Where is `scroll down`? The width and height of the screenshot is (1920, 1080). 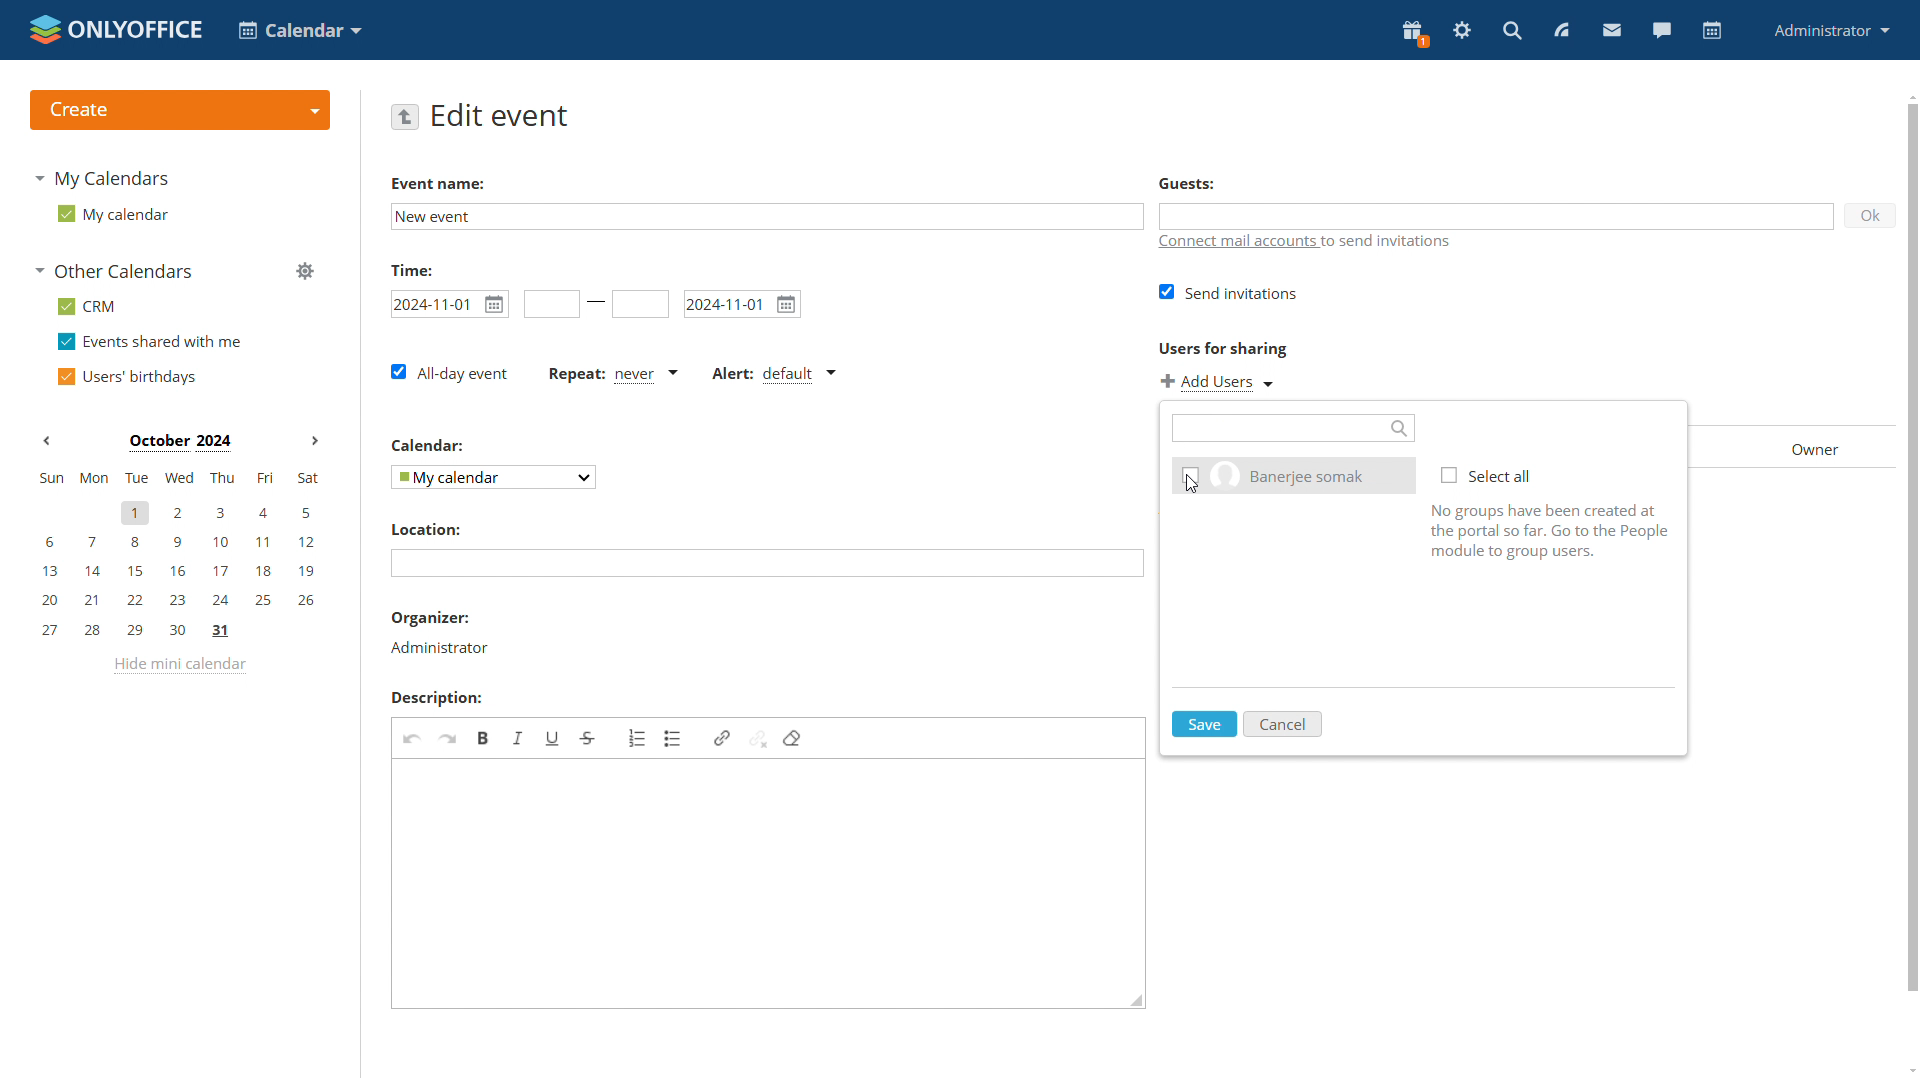
scroll down is located at coordinates (1911, 1067).